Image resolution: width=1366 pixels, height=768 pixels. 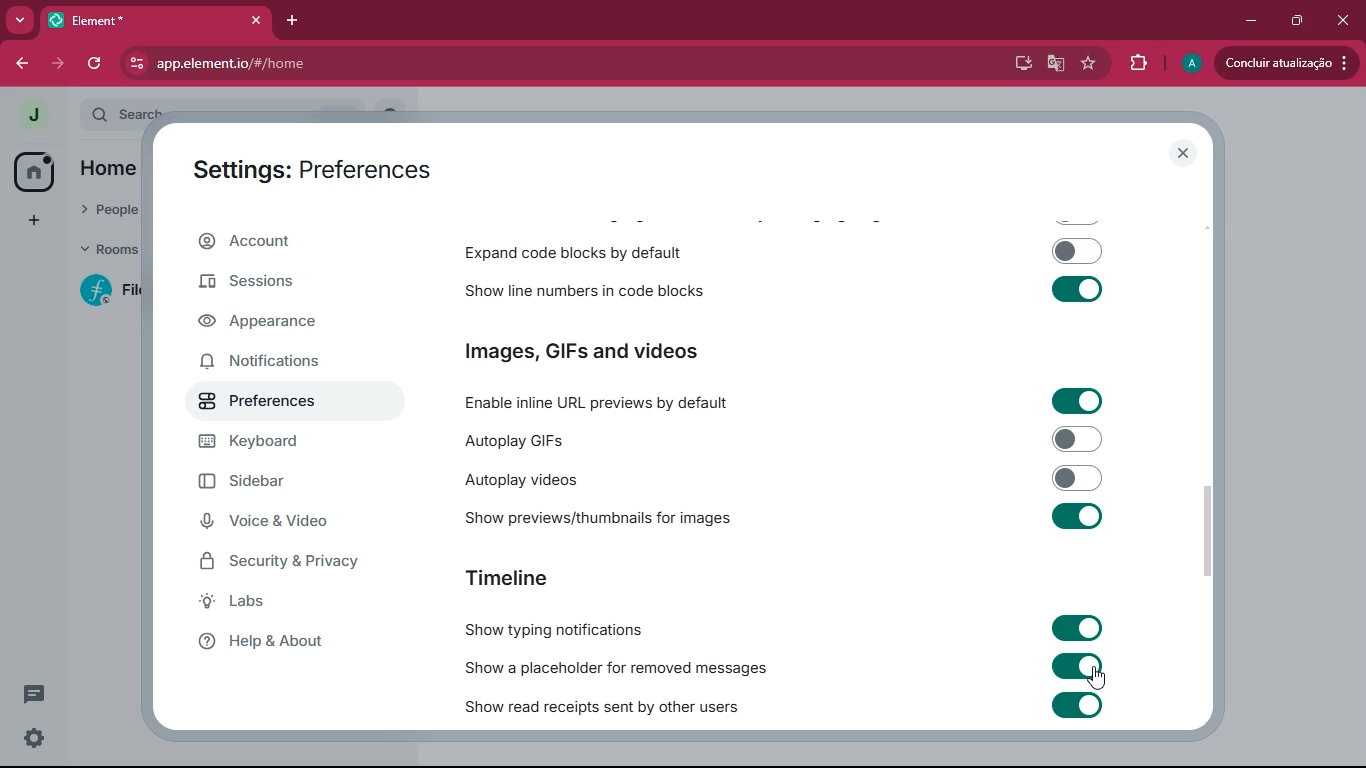 I want to click on timeline, so click(x=508, y=577).